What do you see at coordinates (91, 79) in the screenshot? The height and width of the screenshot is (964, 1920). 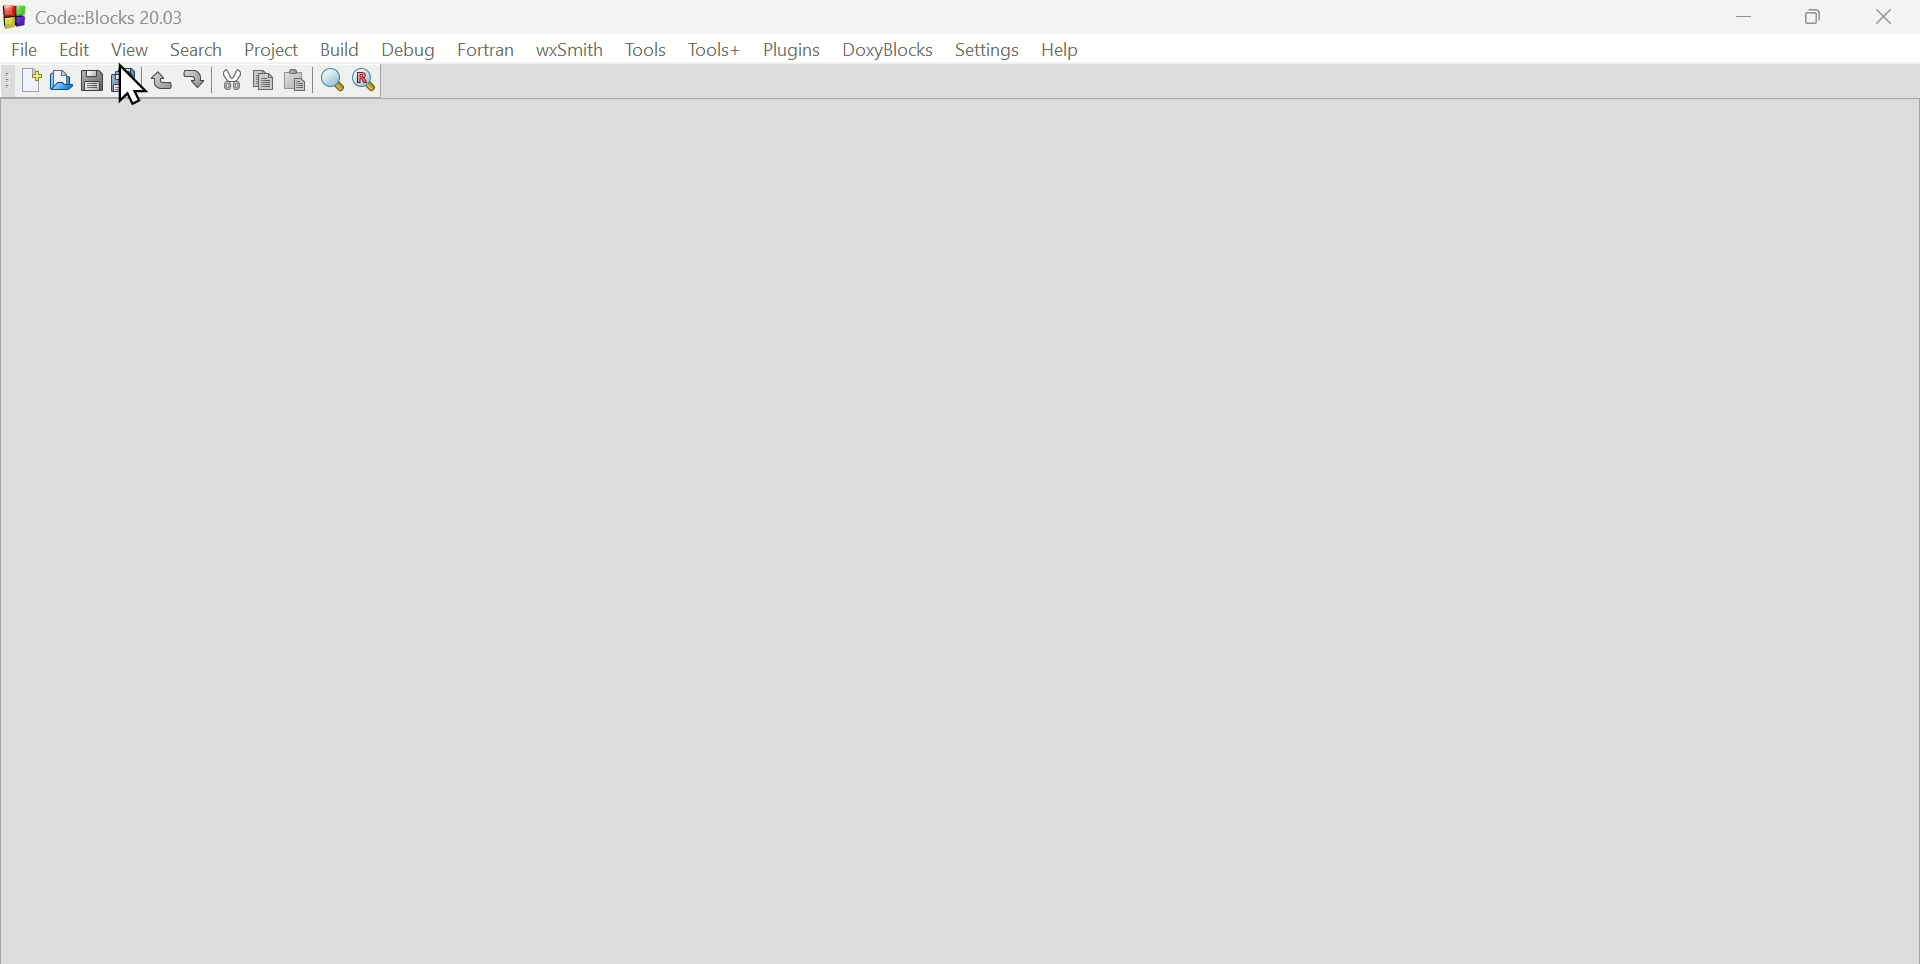 I see `Save file` at bounding box center [91, 79].